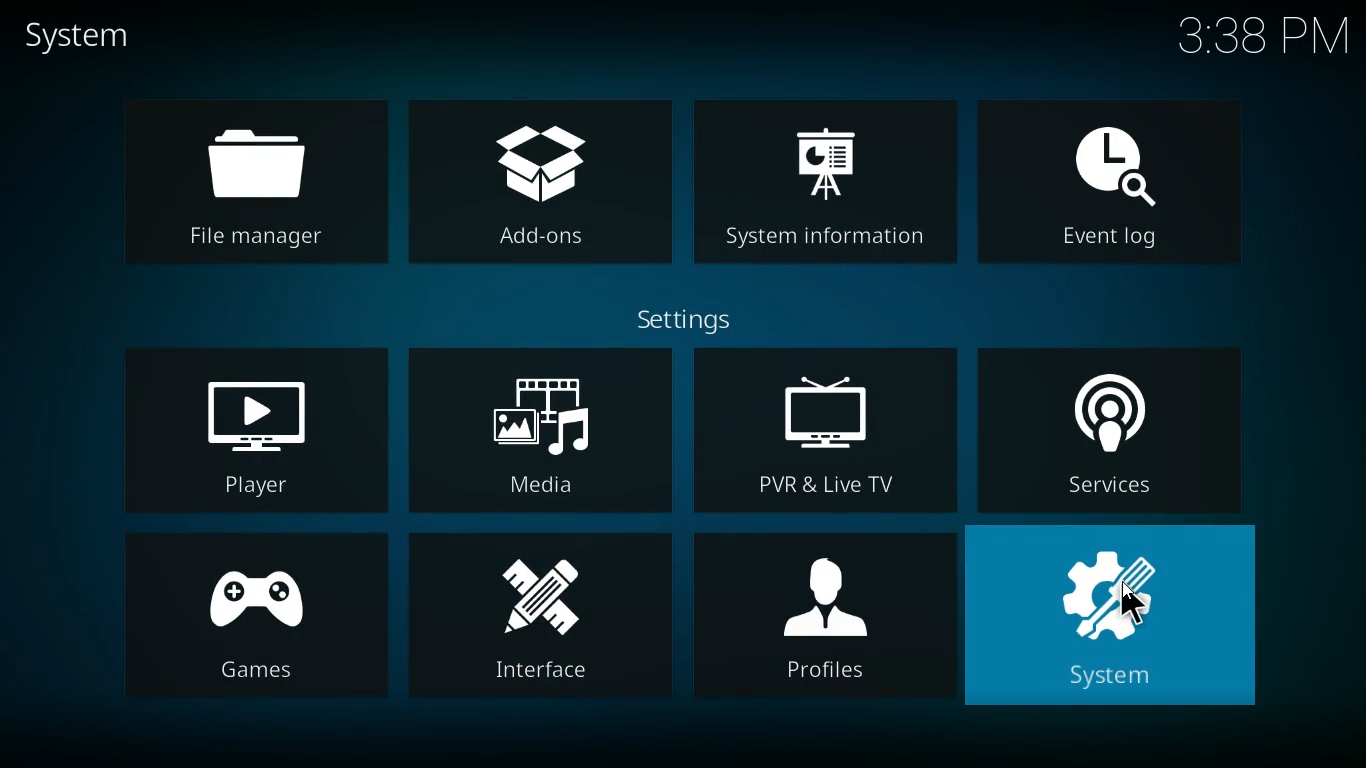  What do you see at coordinates (1121, 620) in the screenshot?
I see `system` at bounding box center [1121, 620].